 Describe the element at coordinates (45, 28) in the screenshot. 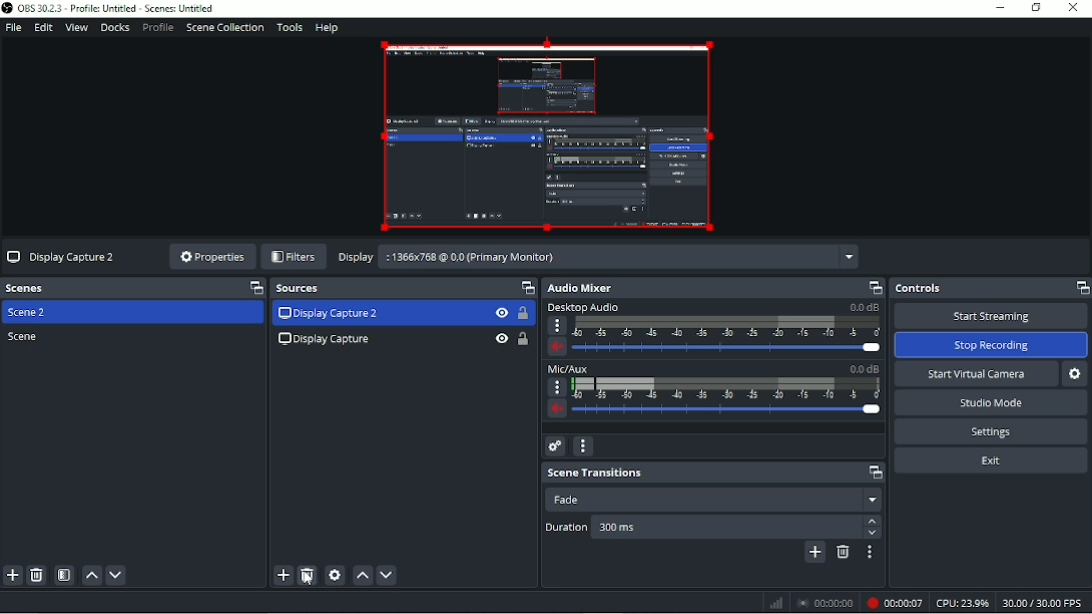

I see `Edit` at that location.